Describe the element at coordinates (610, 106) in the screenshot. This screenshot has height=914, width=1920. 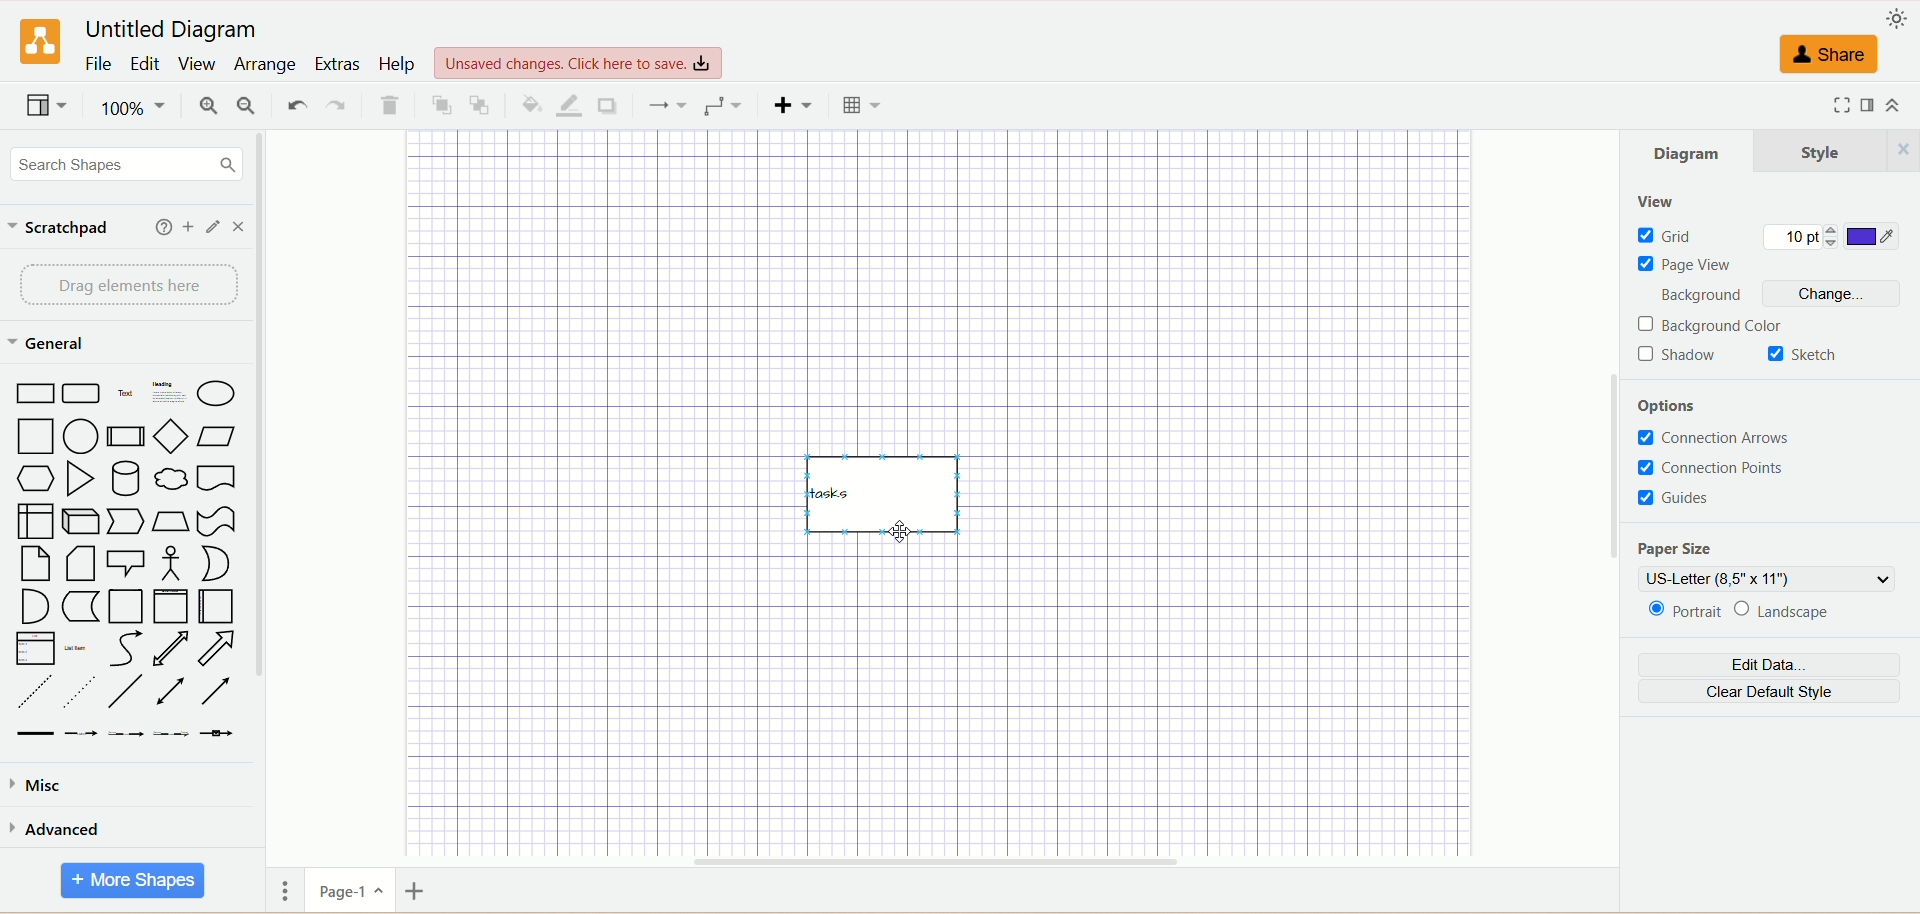
I see `shadow` at that location.